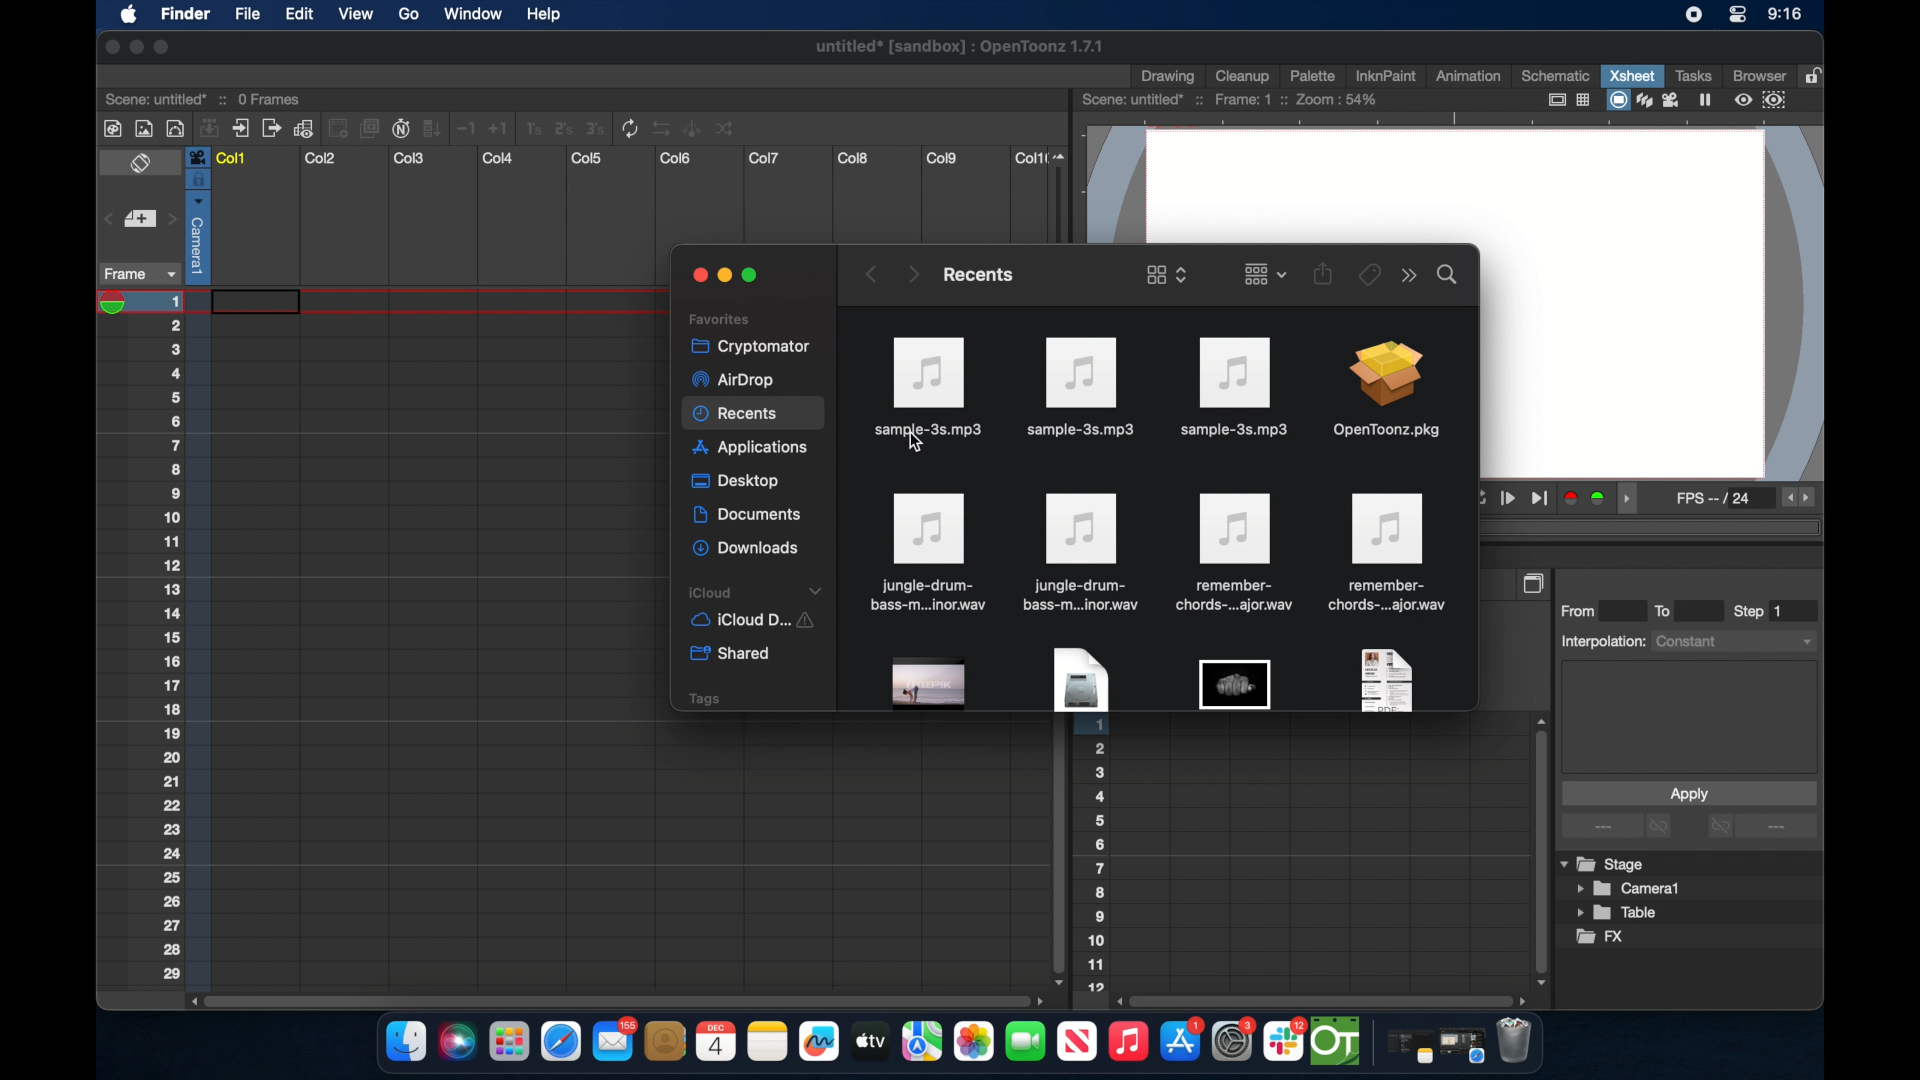  Describe the element at coordinates (973, 1042) in the screenshot. I see `photos` at that location.